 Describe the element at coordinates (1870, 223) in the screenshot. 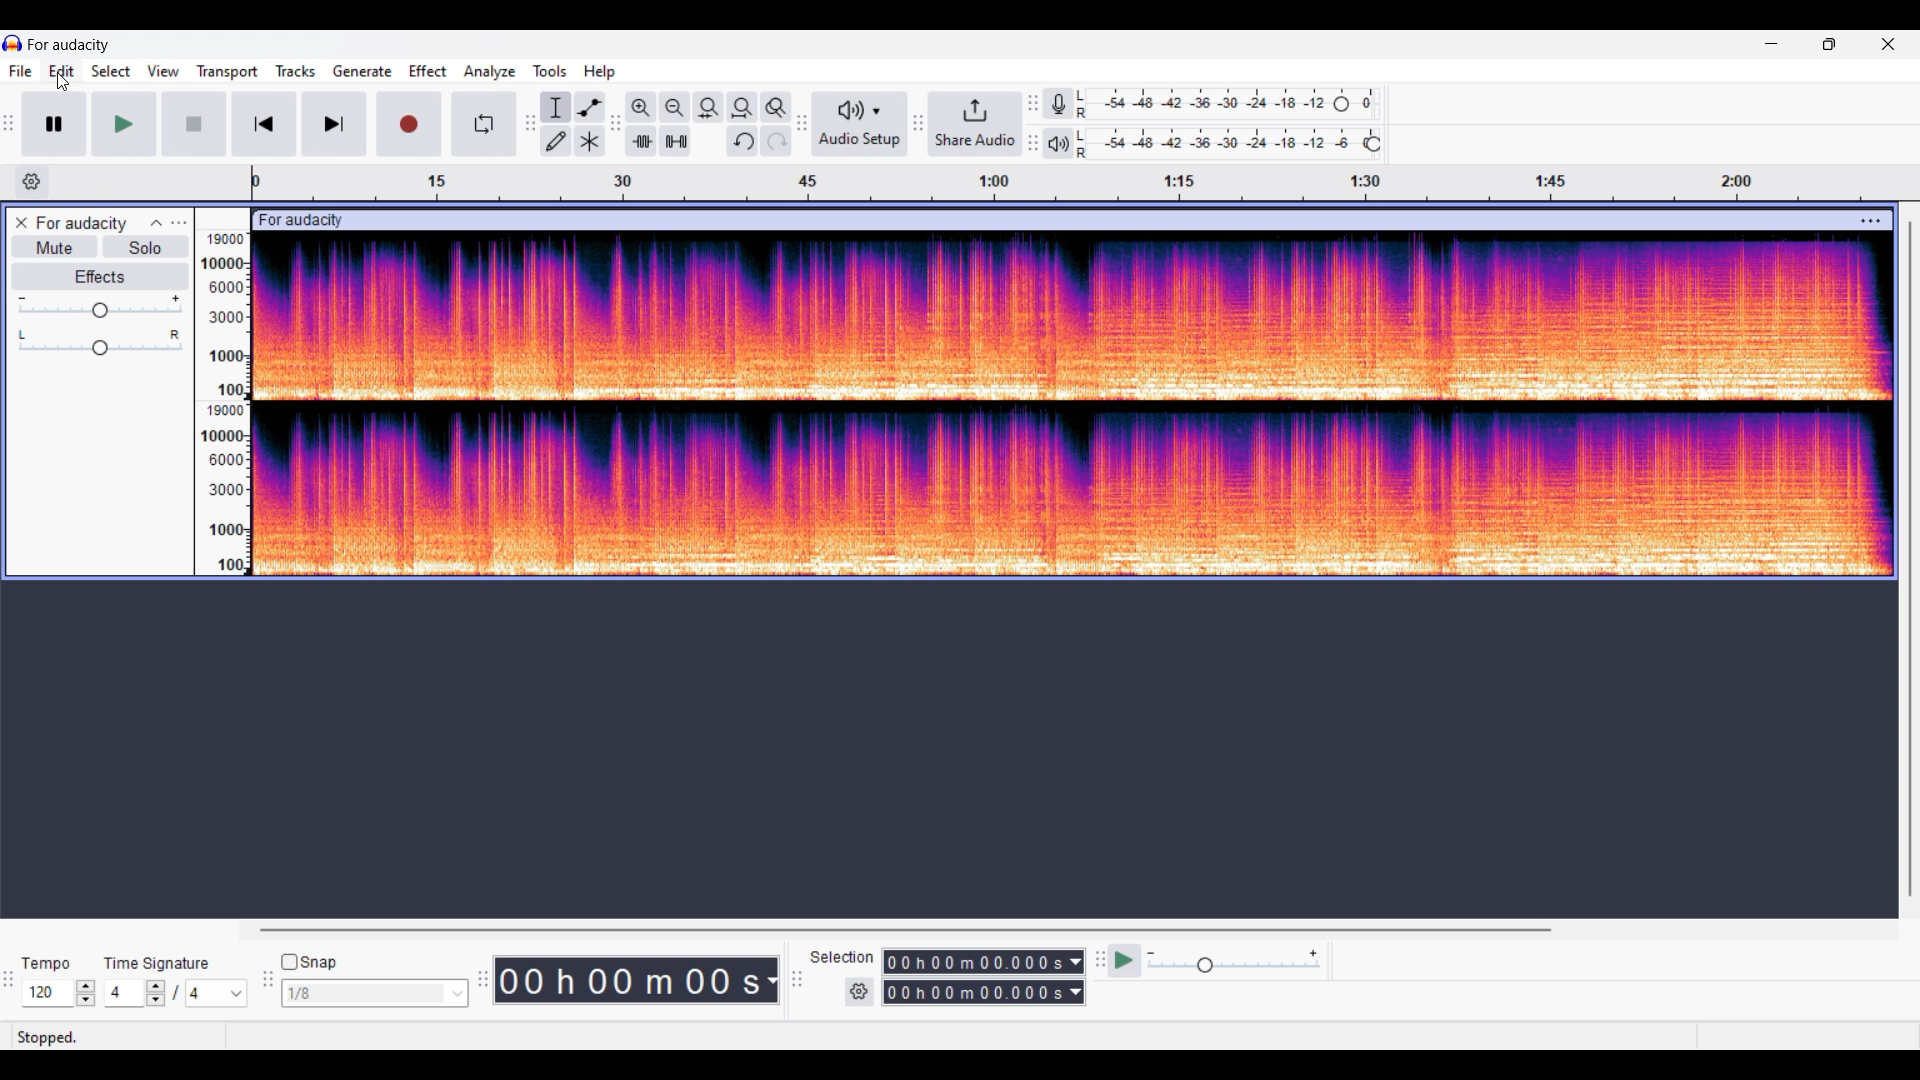

I see `Track settings` at that location.